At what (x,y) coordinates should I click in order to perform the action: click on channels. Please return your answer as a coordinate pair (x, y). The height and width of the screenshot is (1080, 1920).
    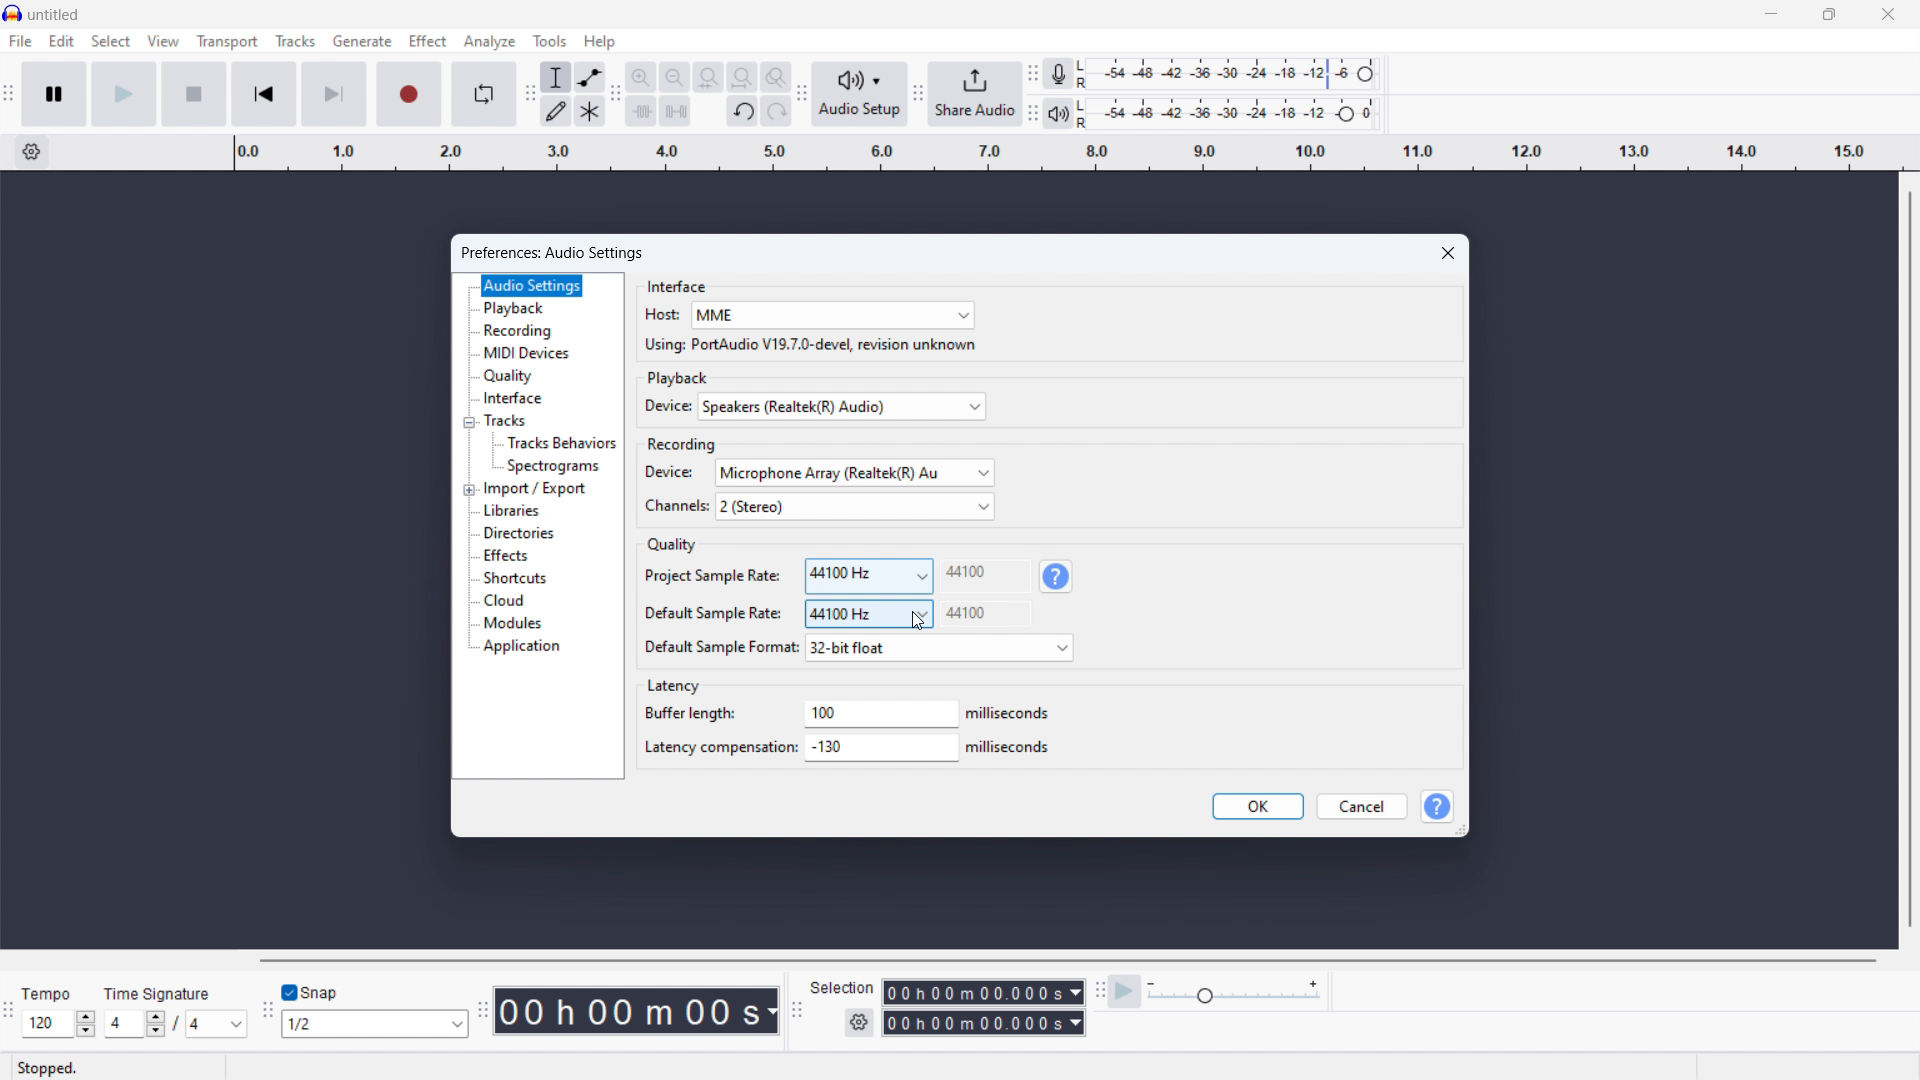
    Looking at the image, I should click on (854, 506).